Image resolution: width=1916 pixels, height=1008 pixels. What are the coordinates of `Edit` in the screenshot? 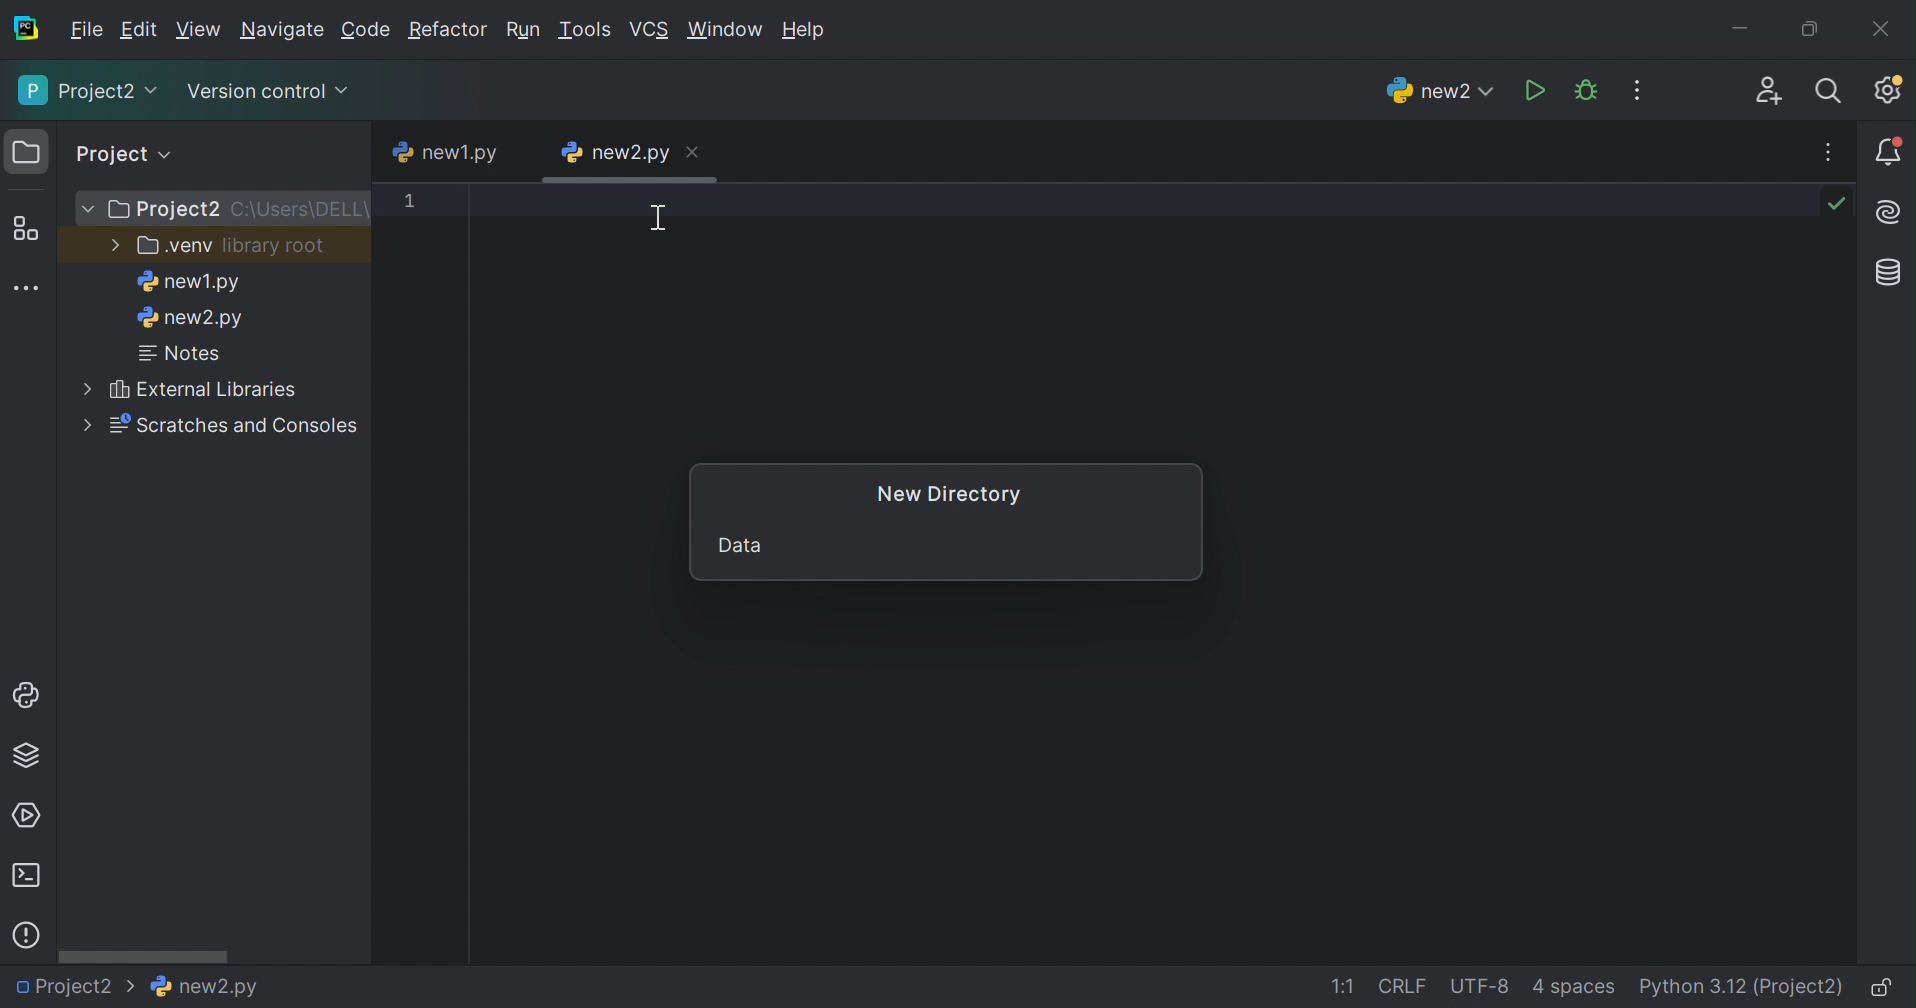 It's located at (139, 30).